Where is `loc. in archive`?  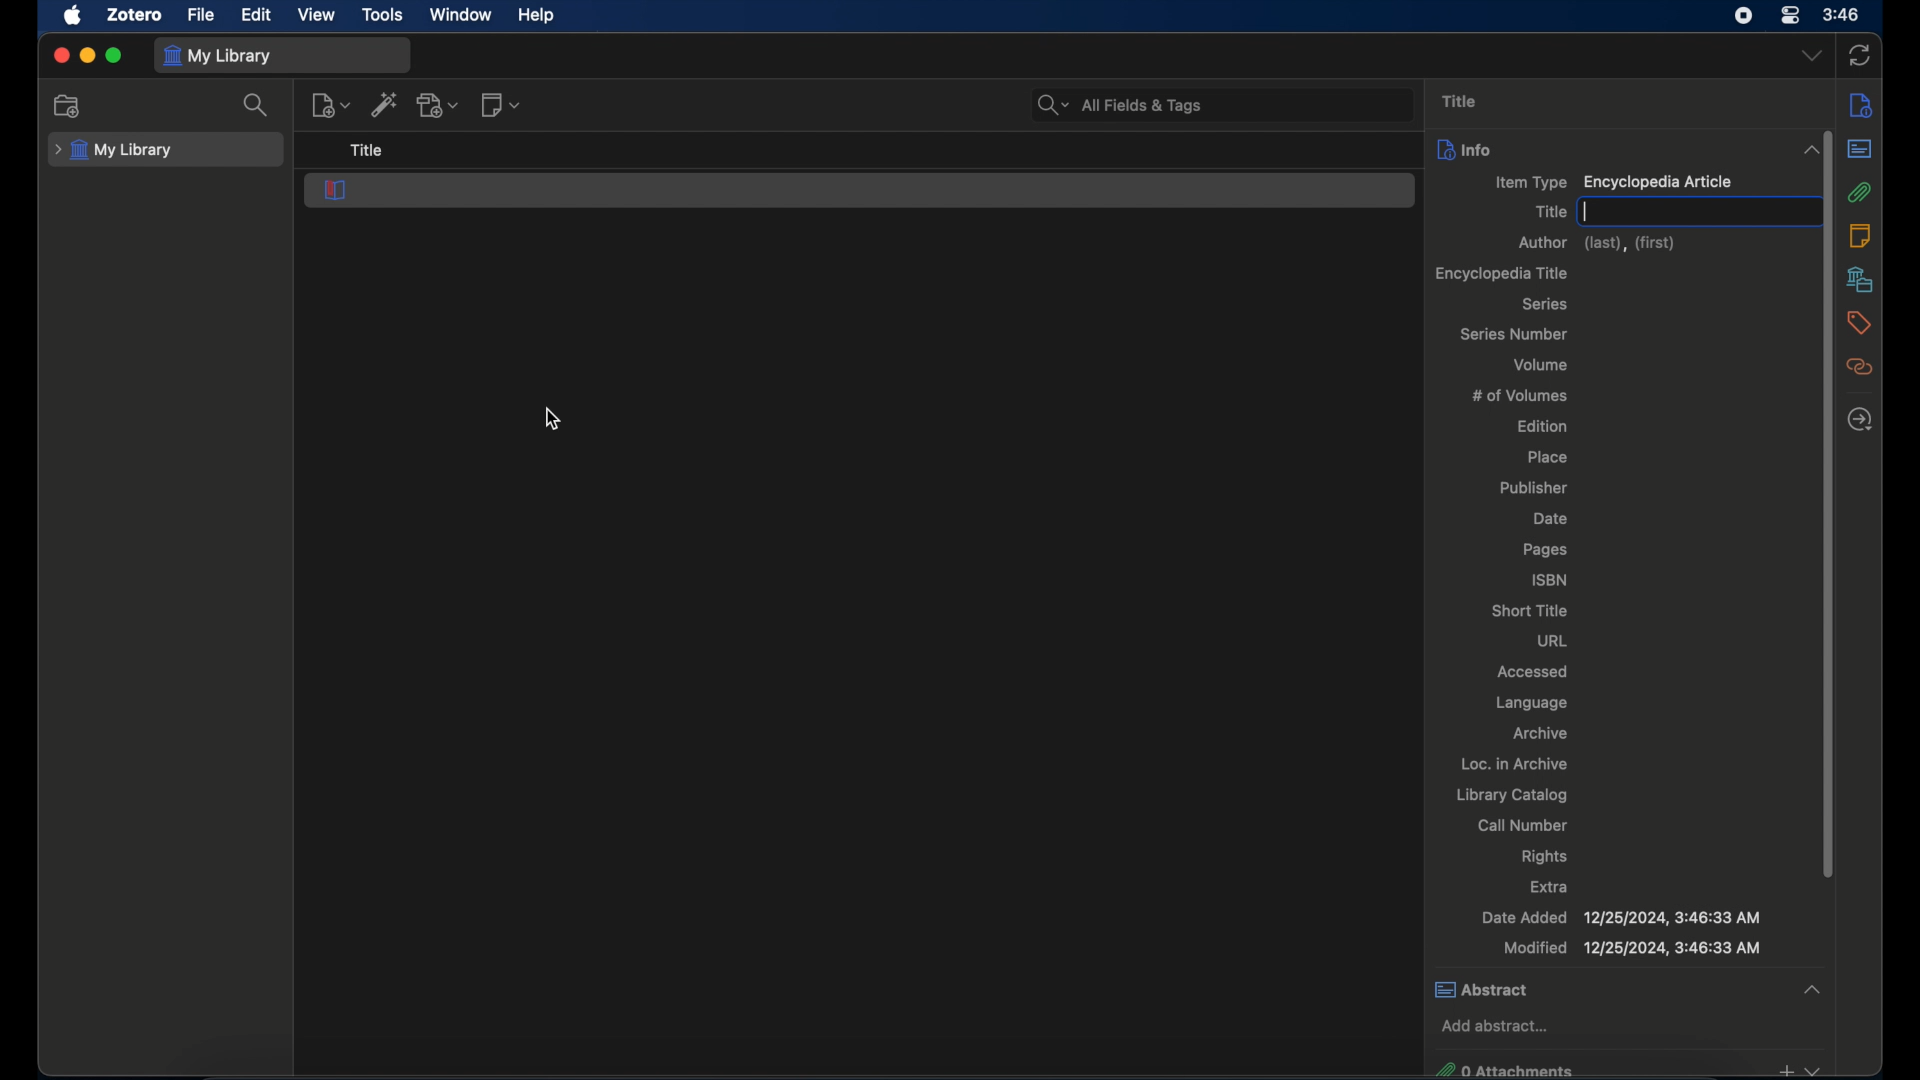 loc. in archive is located at coordinates (1514, 764).